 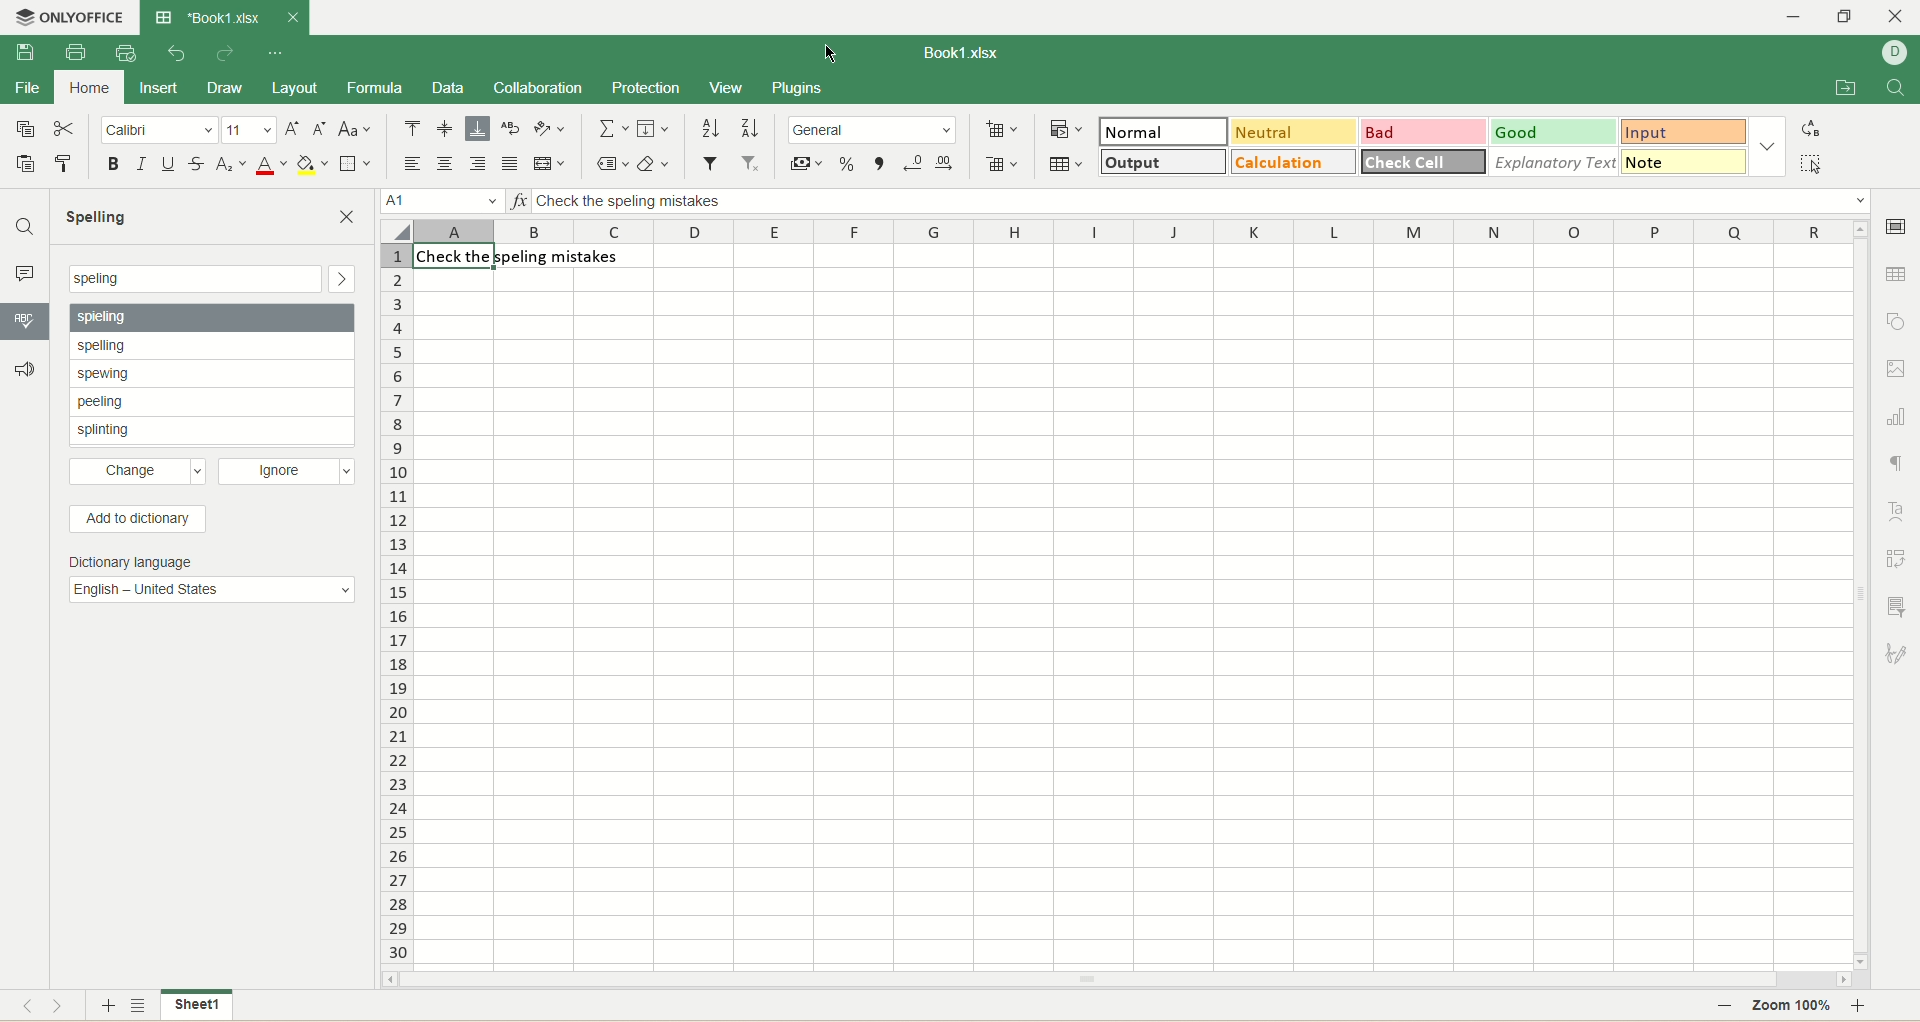 What do you see at coordinates (66, 164) in the screenshot?
I see `copy style` at bounding box center [66, 164].